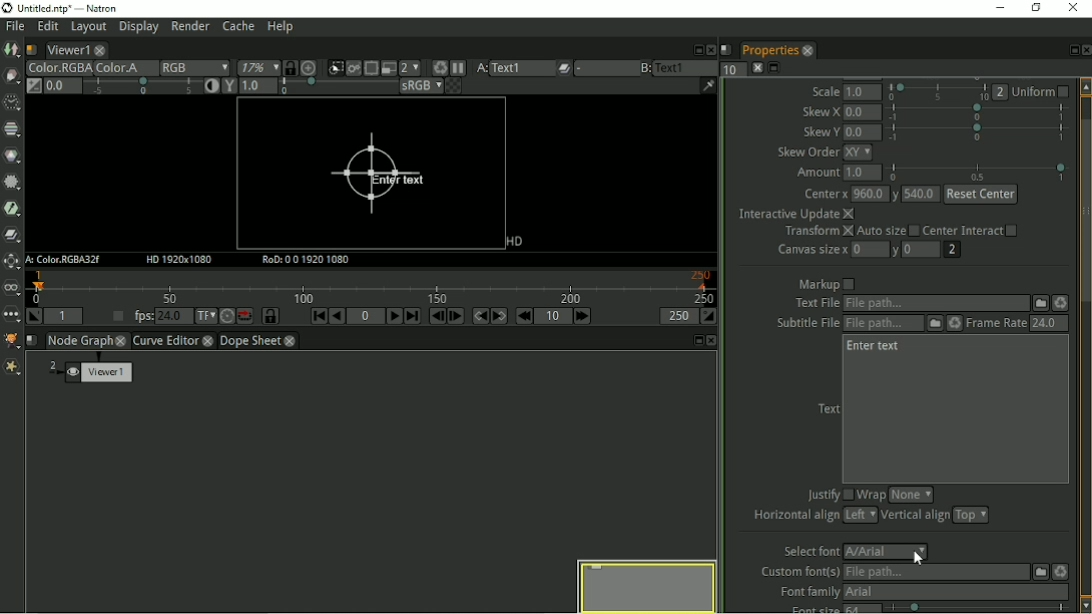 The width and height of the screenshot is (1092, 614). Describe the element at coordinates (194, 68) in the screenshot. I see `RGB` at that location.